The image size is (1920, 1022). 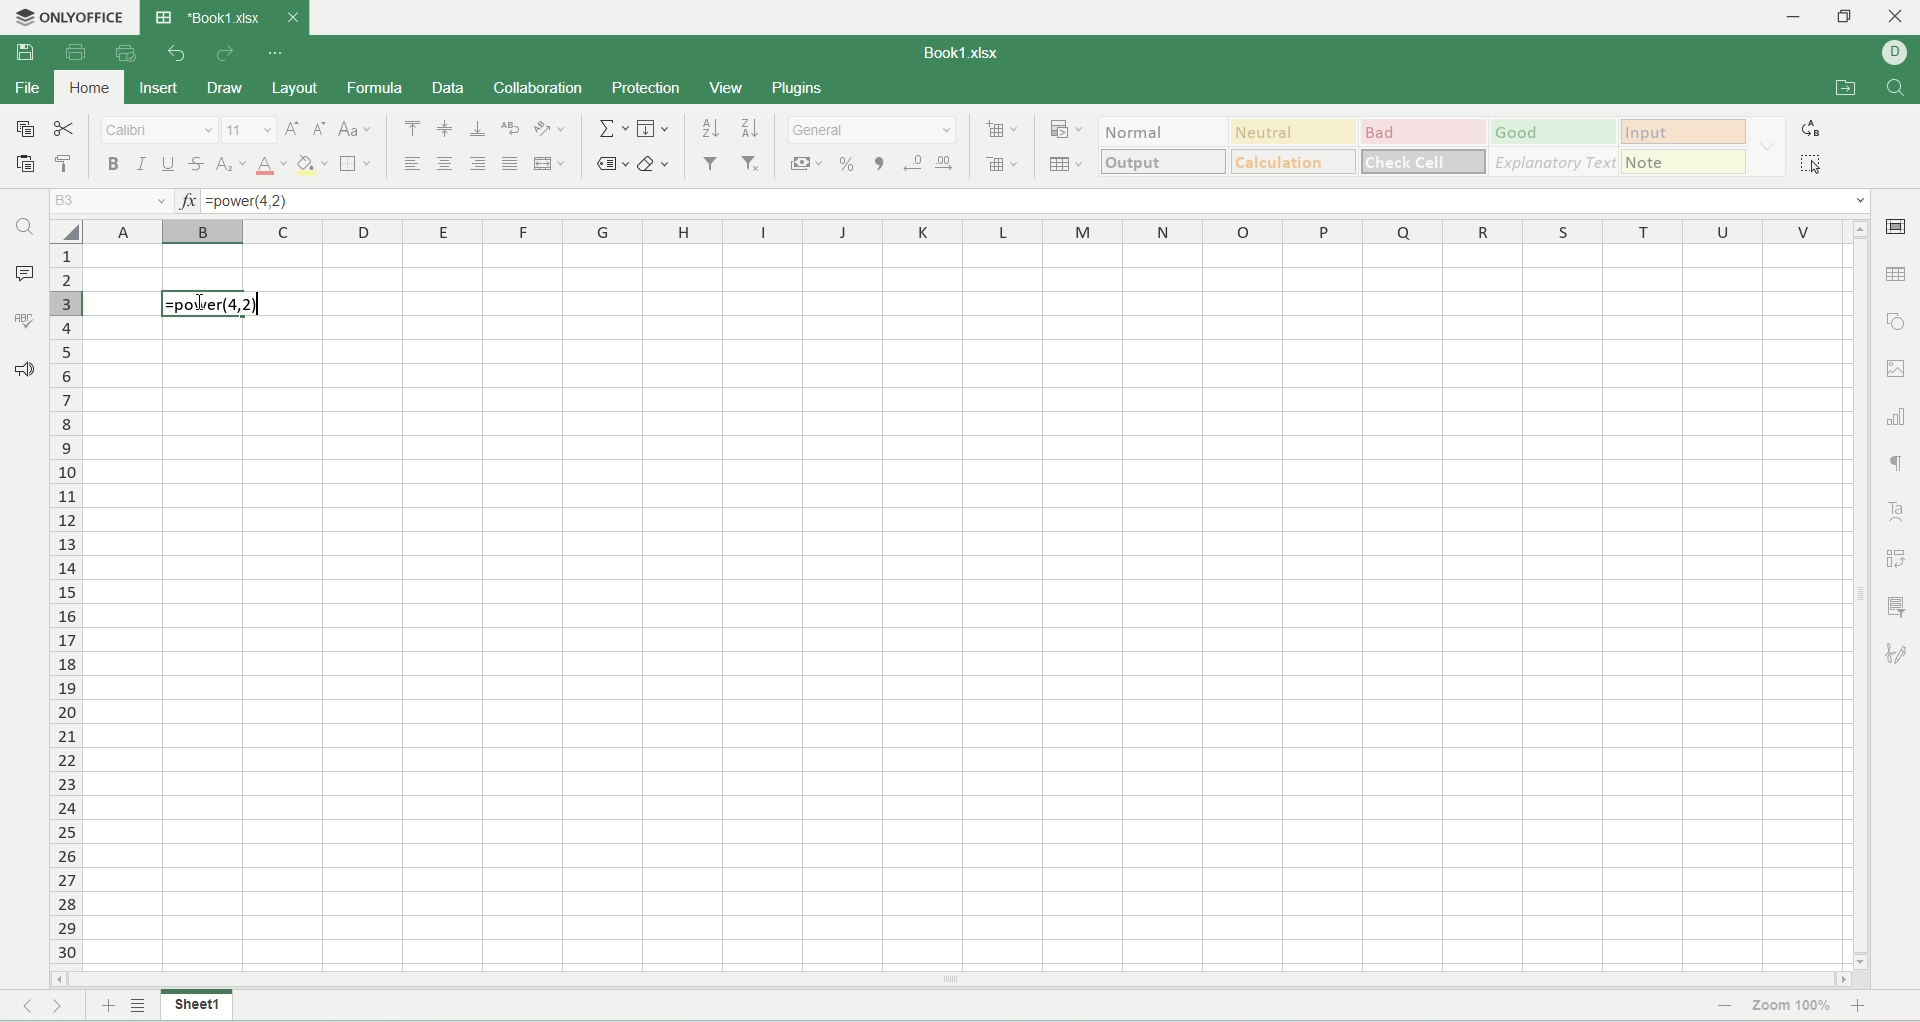 What do you see at coordinates (1555, 162) in the screenshot?
I see `explanotry text` at bounding box center [1555, 162].